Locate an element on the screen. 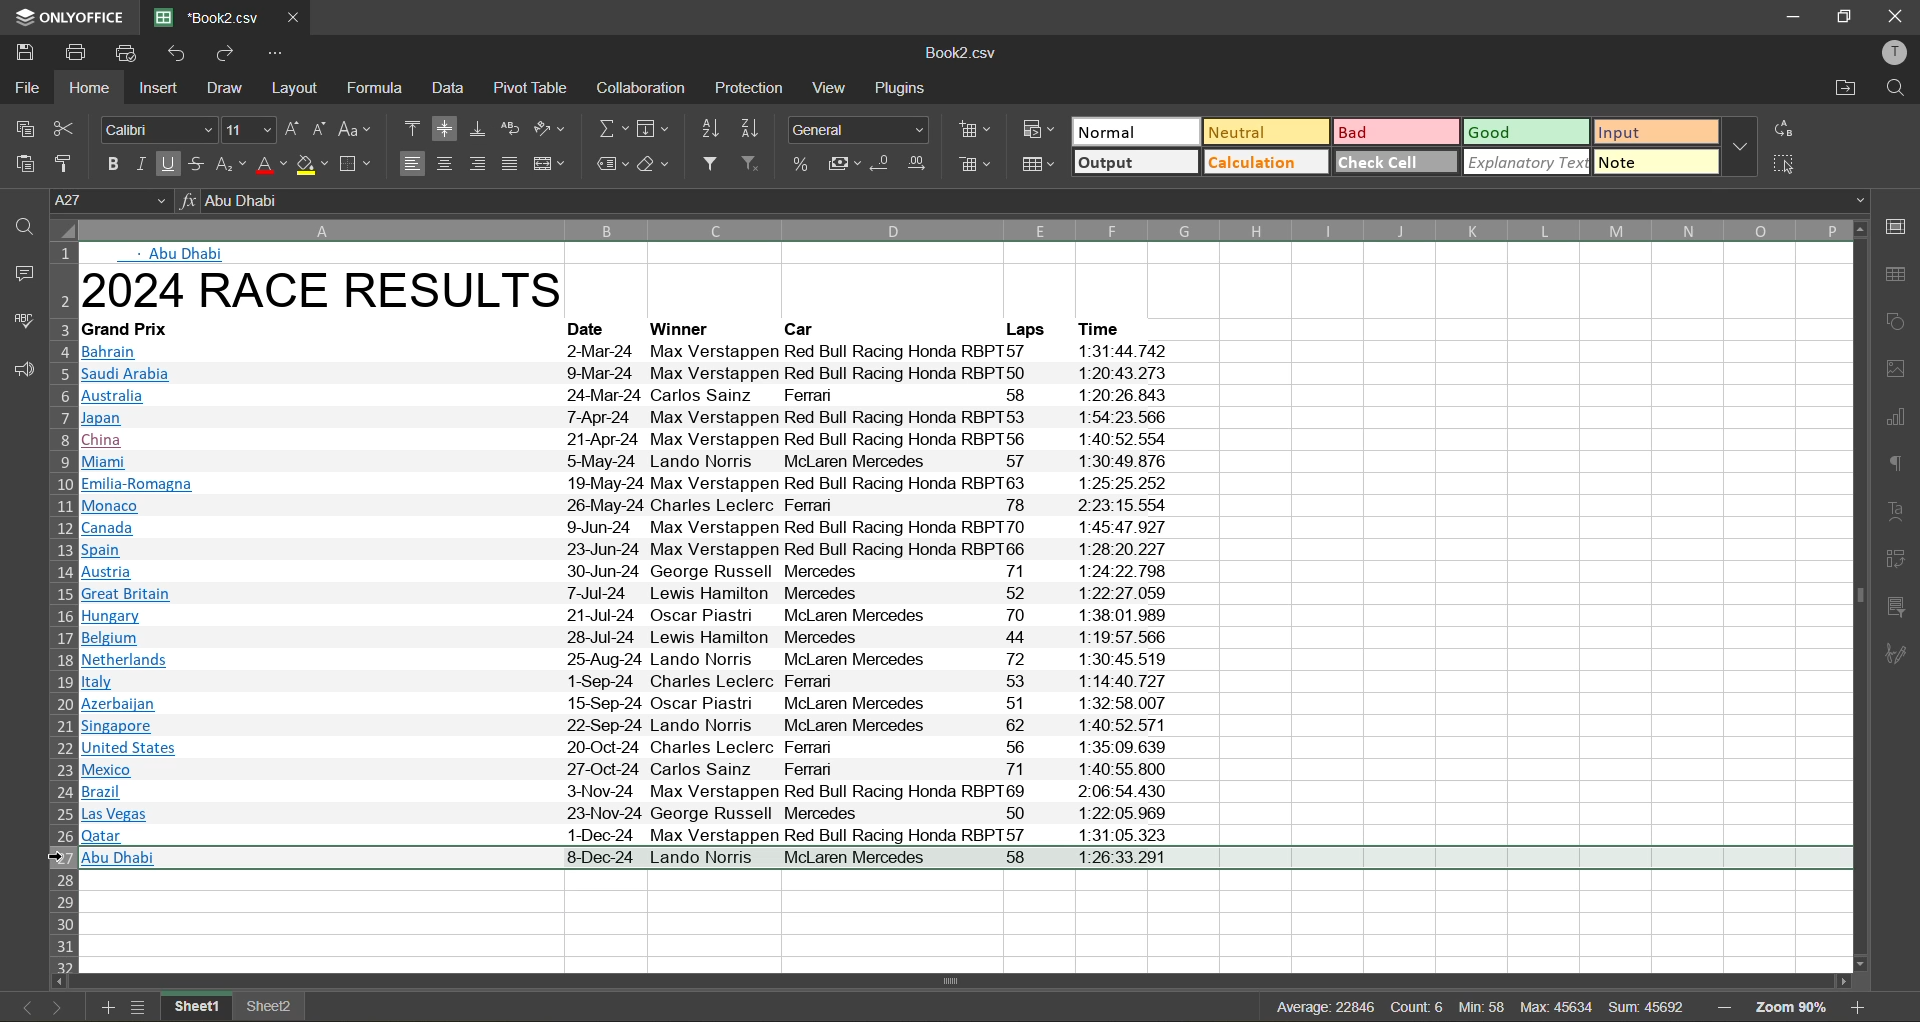  borders is located at coordinates (358, 164).